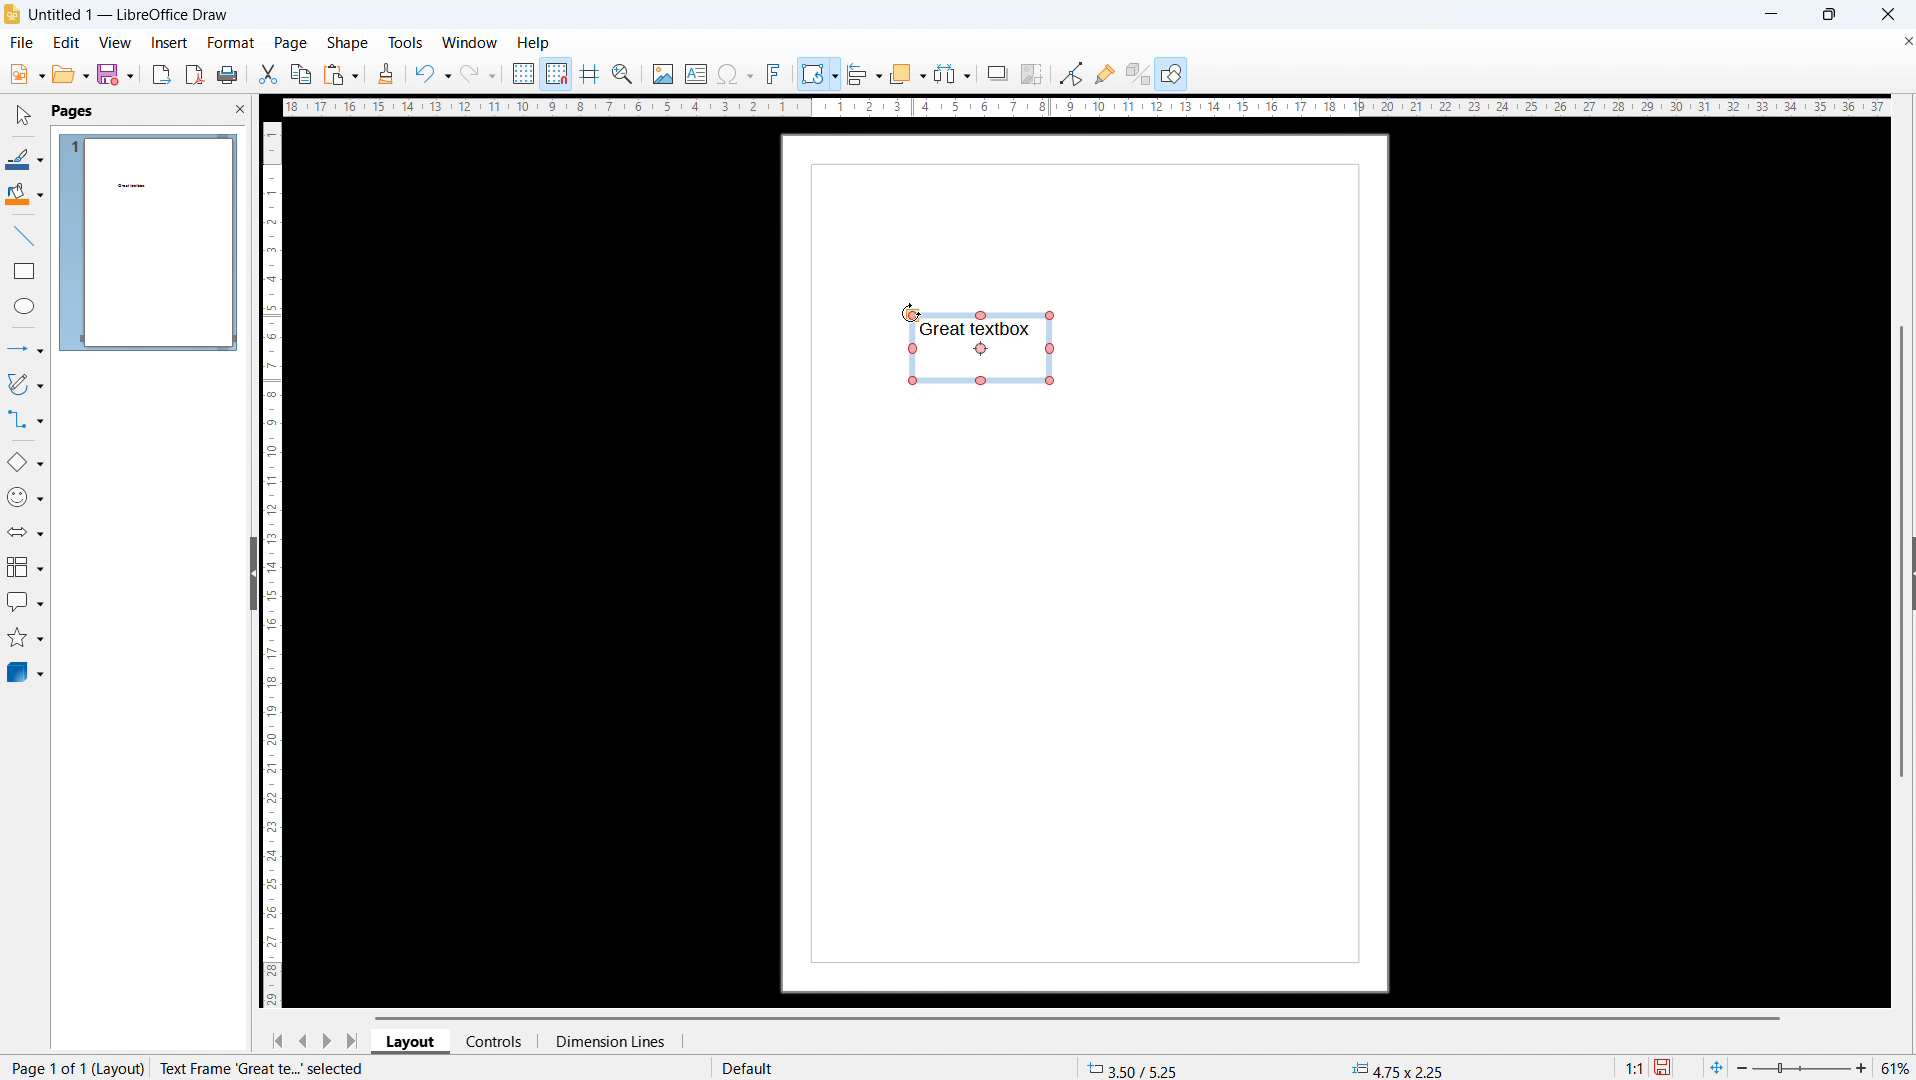 Image resolution: width=1916 pixels, height=1080 pixels. Describe the element at coordinates (1171, 75) in the screenshot. I see `show draw functions` at that location.